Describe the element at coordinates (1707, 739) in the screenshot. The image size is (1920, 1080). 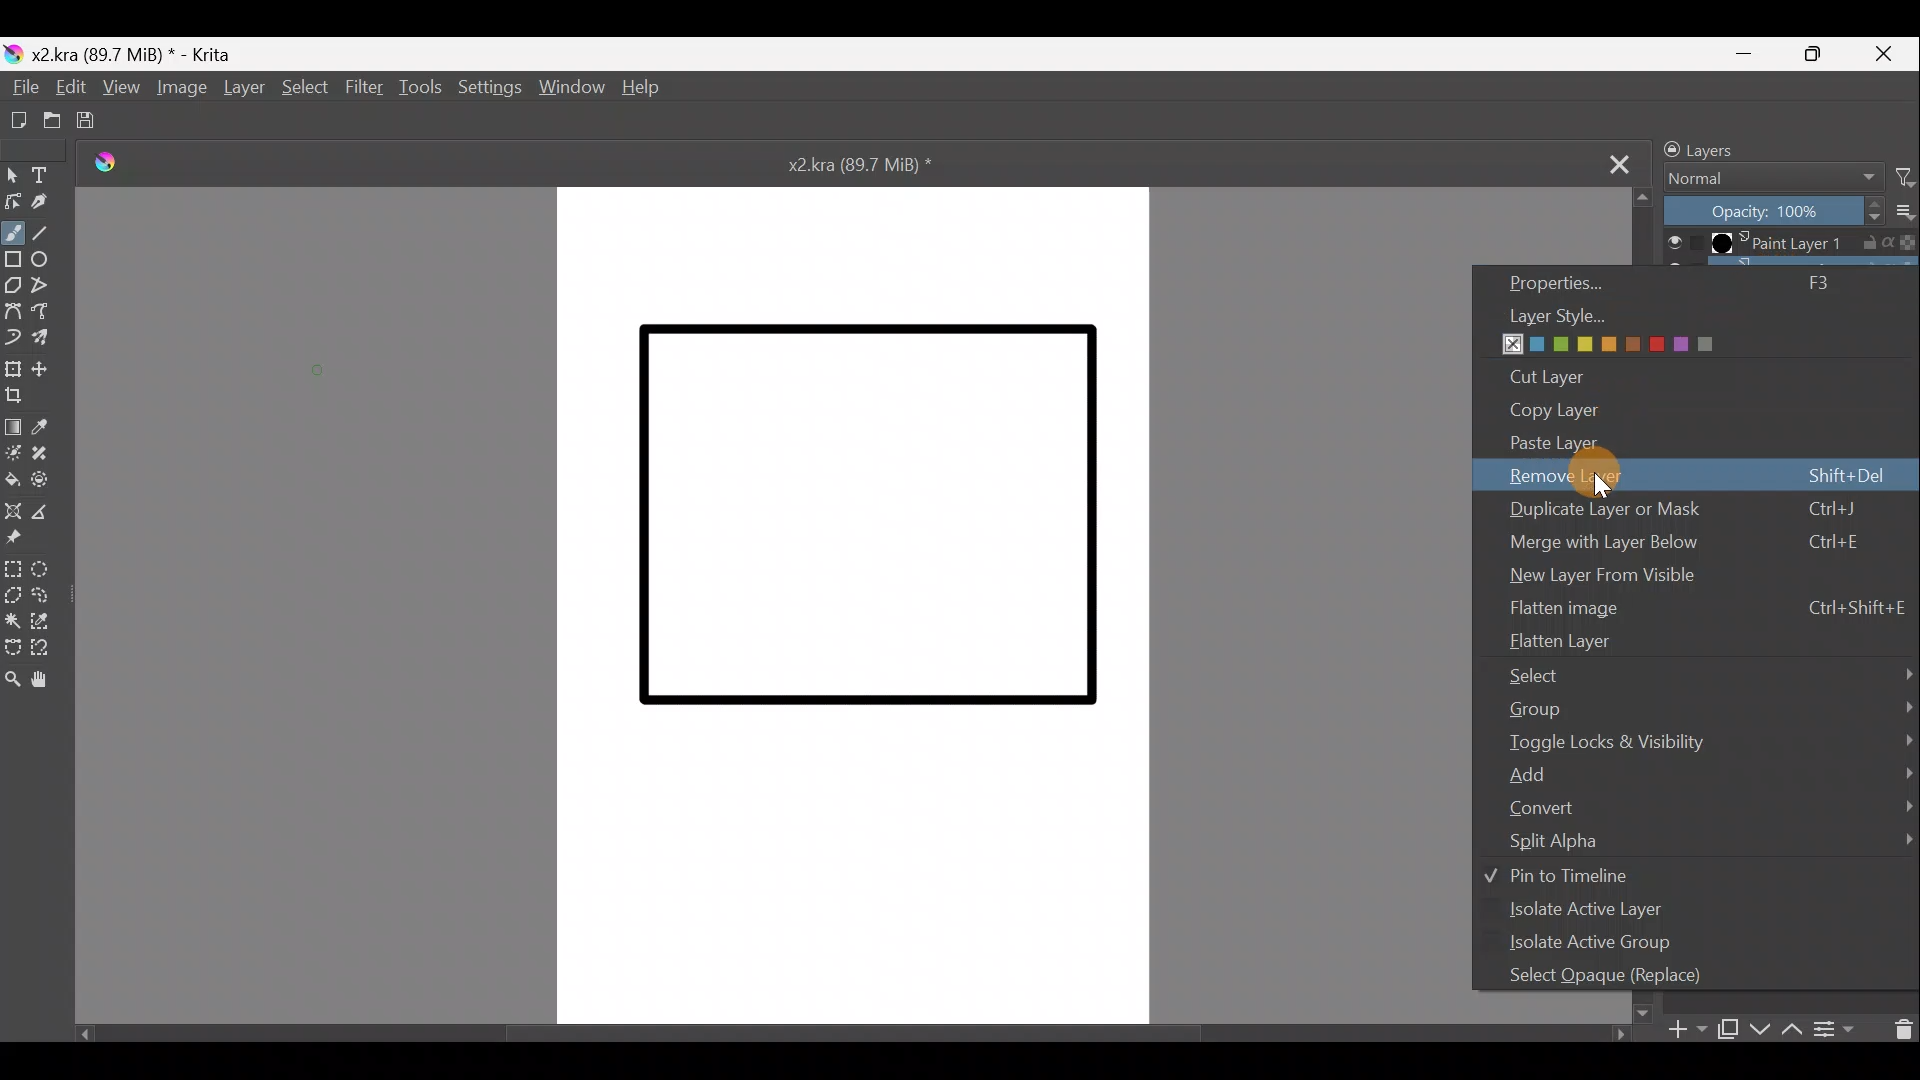
I see `Toggle locks & visibility` at that location.